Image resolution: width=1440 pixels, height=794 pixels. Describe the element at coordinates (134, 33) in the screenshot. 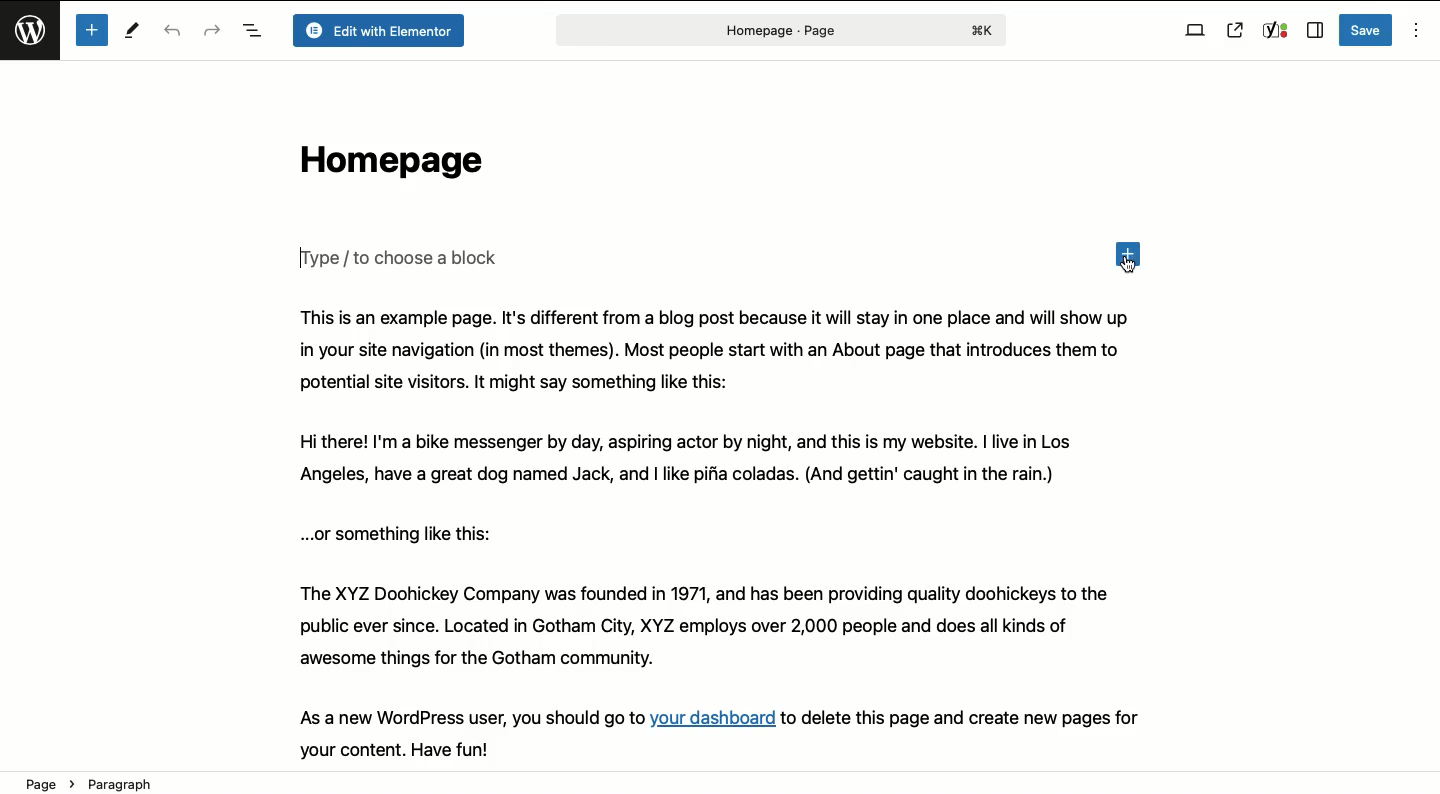

I see `Tools` at that location.